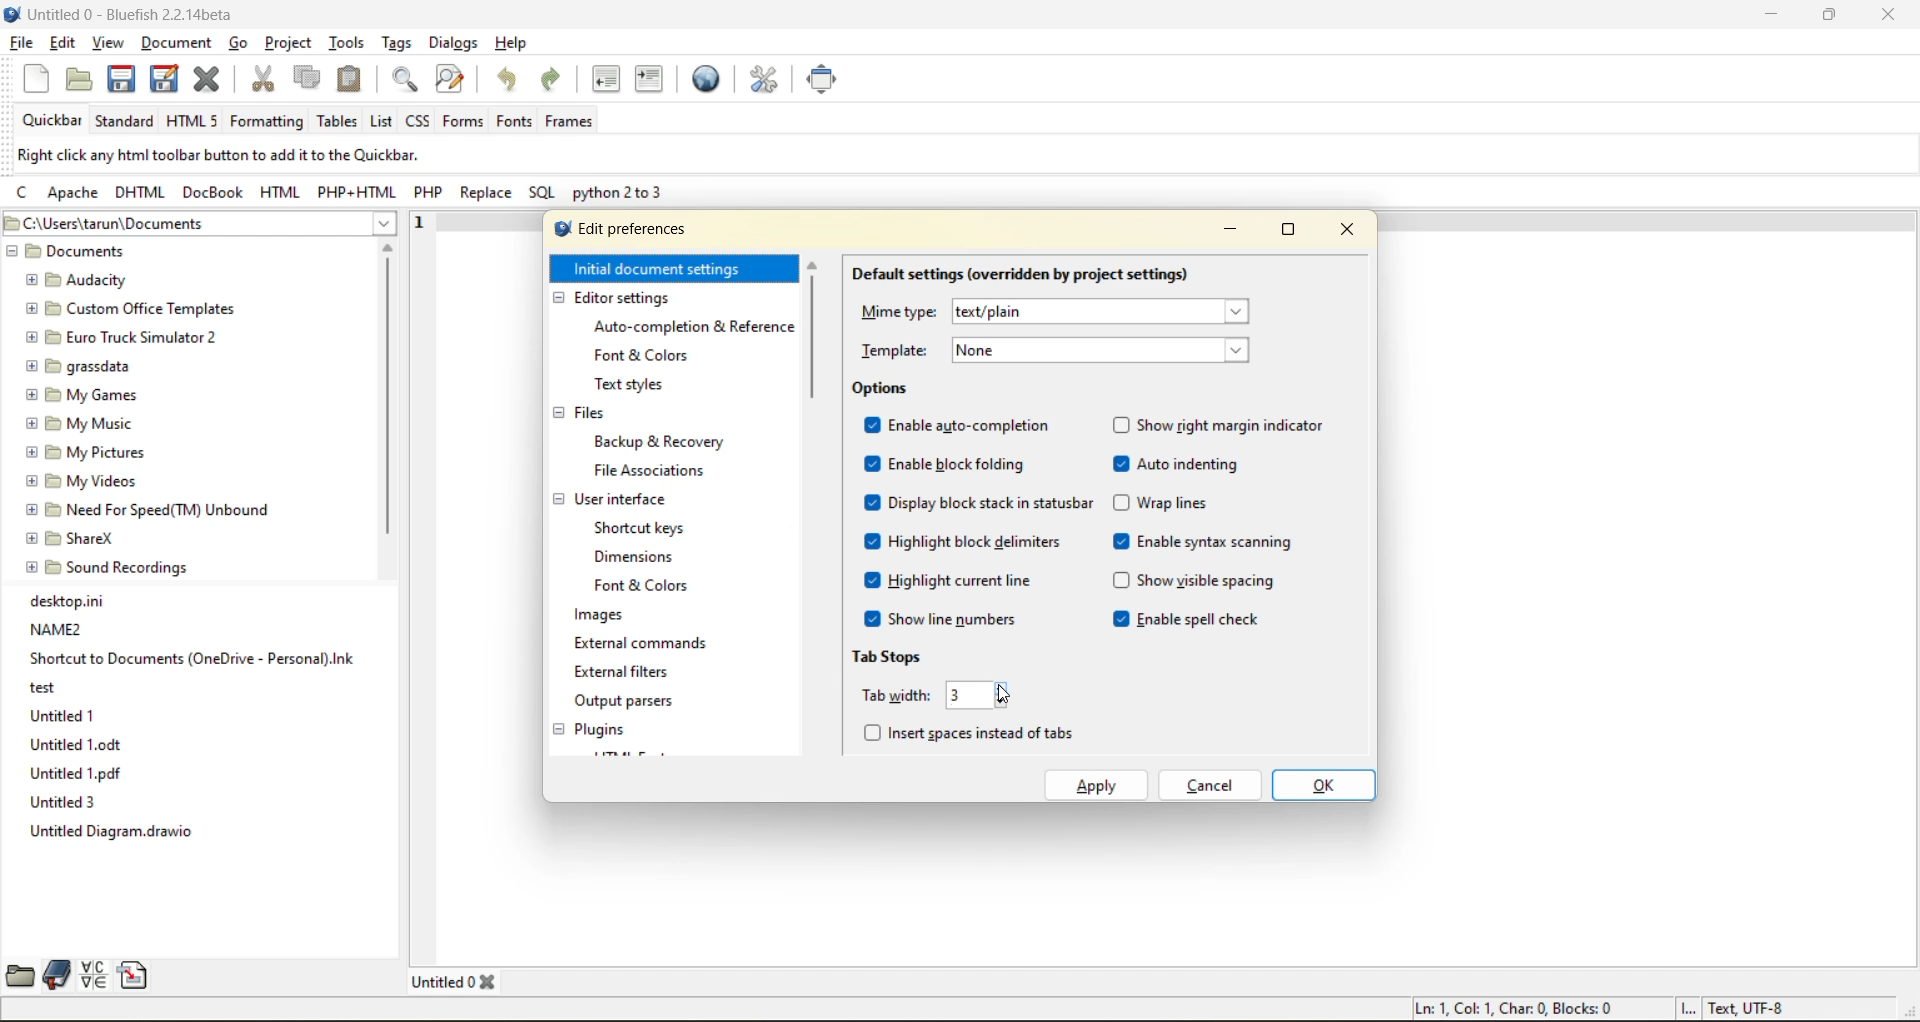 The image size is (1920, 1022). I want to click on dimensions, so click(640, 556).